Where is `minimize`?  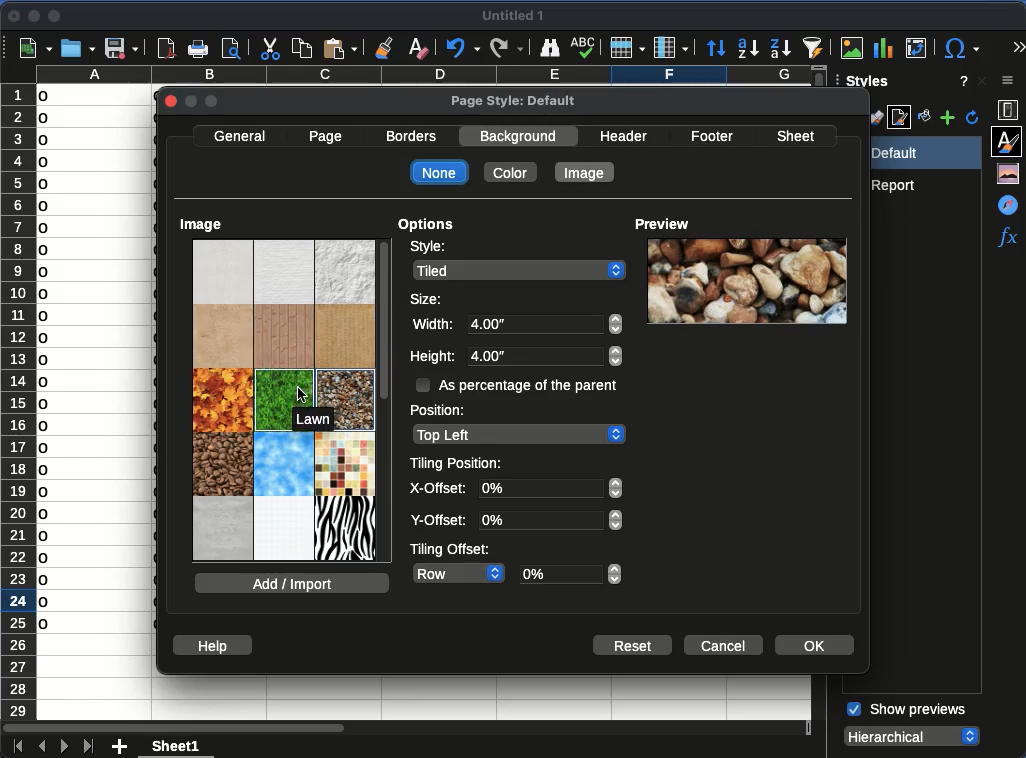
minimize is located at coordinates (33, 16).